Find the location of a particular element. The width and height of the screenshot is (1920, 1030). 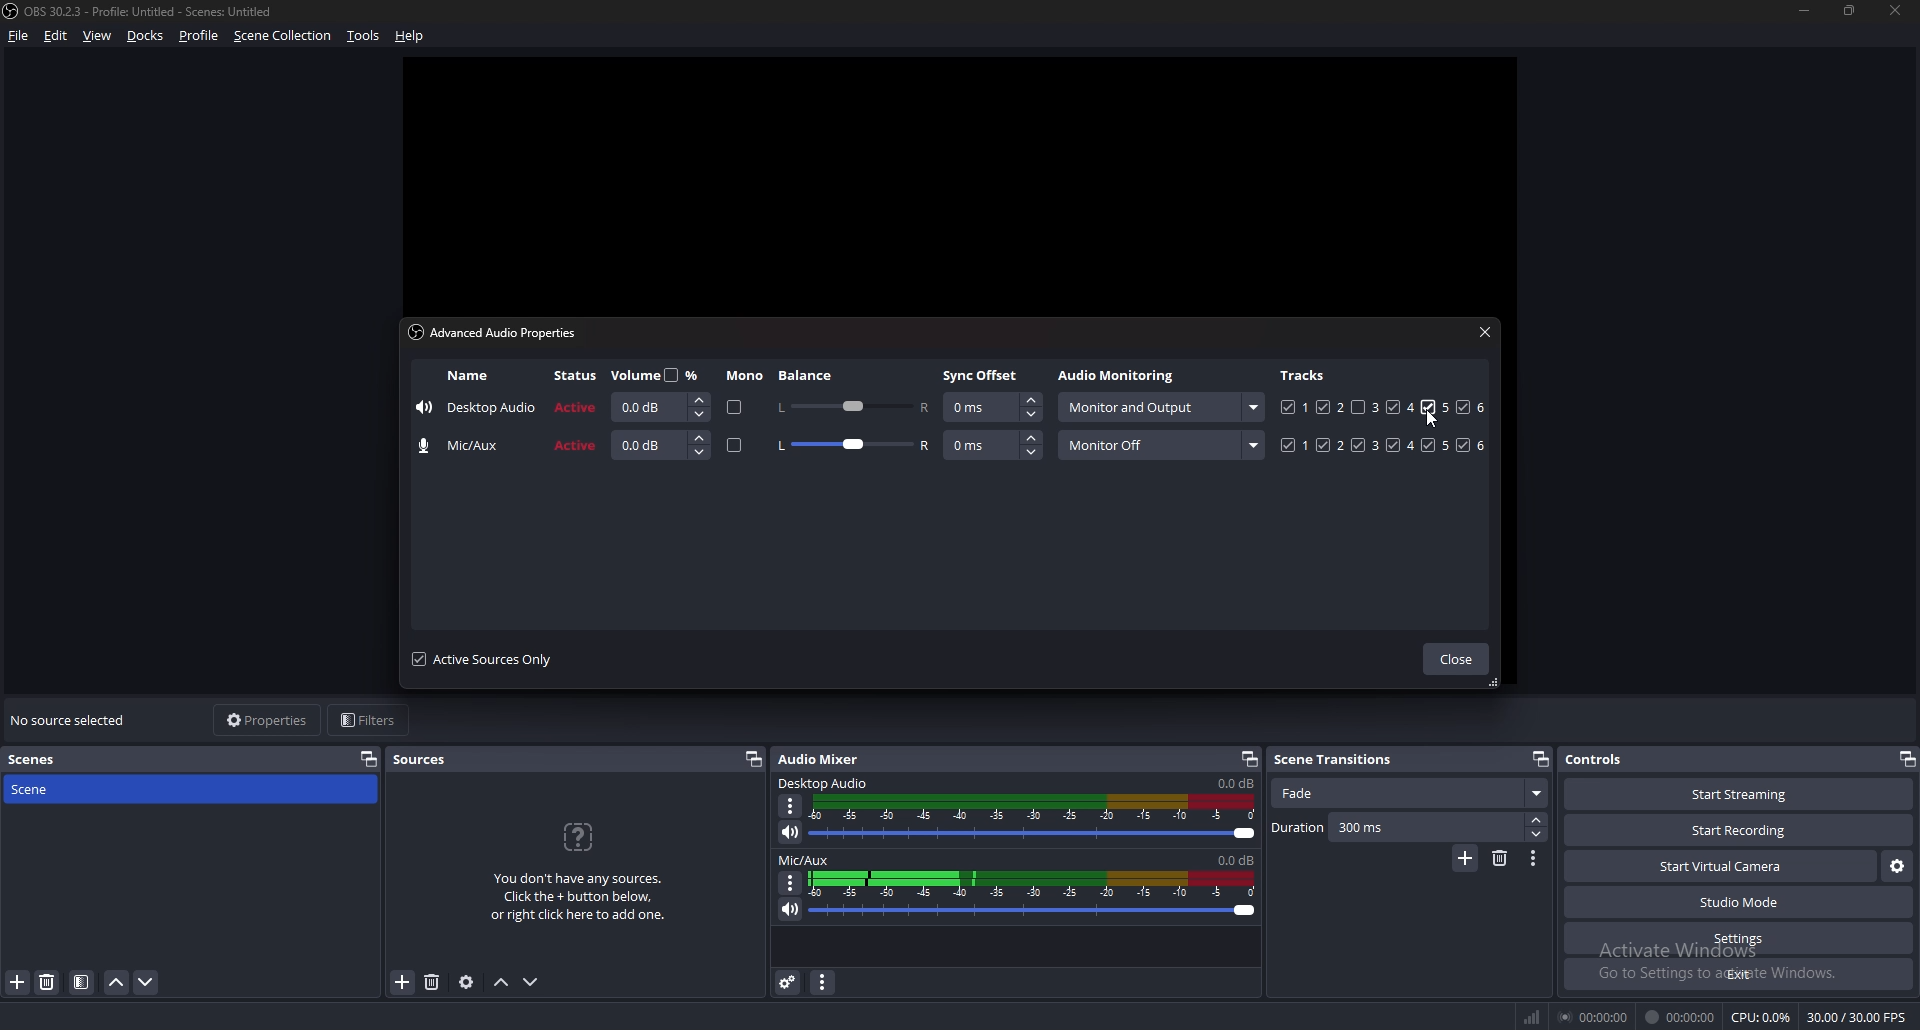

move sources up is located at coordinates (502, 982).